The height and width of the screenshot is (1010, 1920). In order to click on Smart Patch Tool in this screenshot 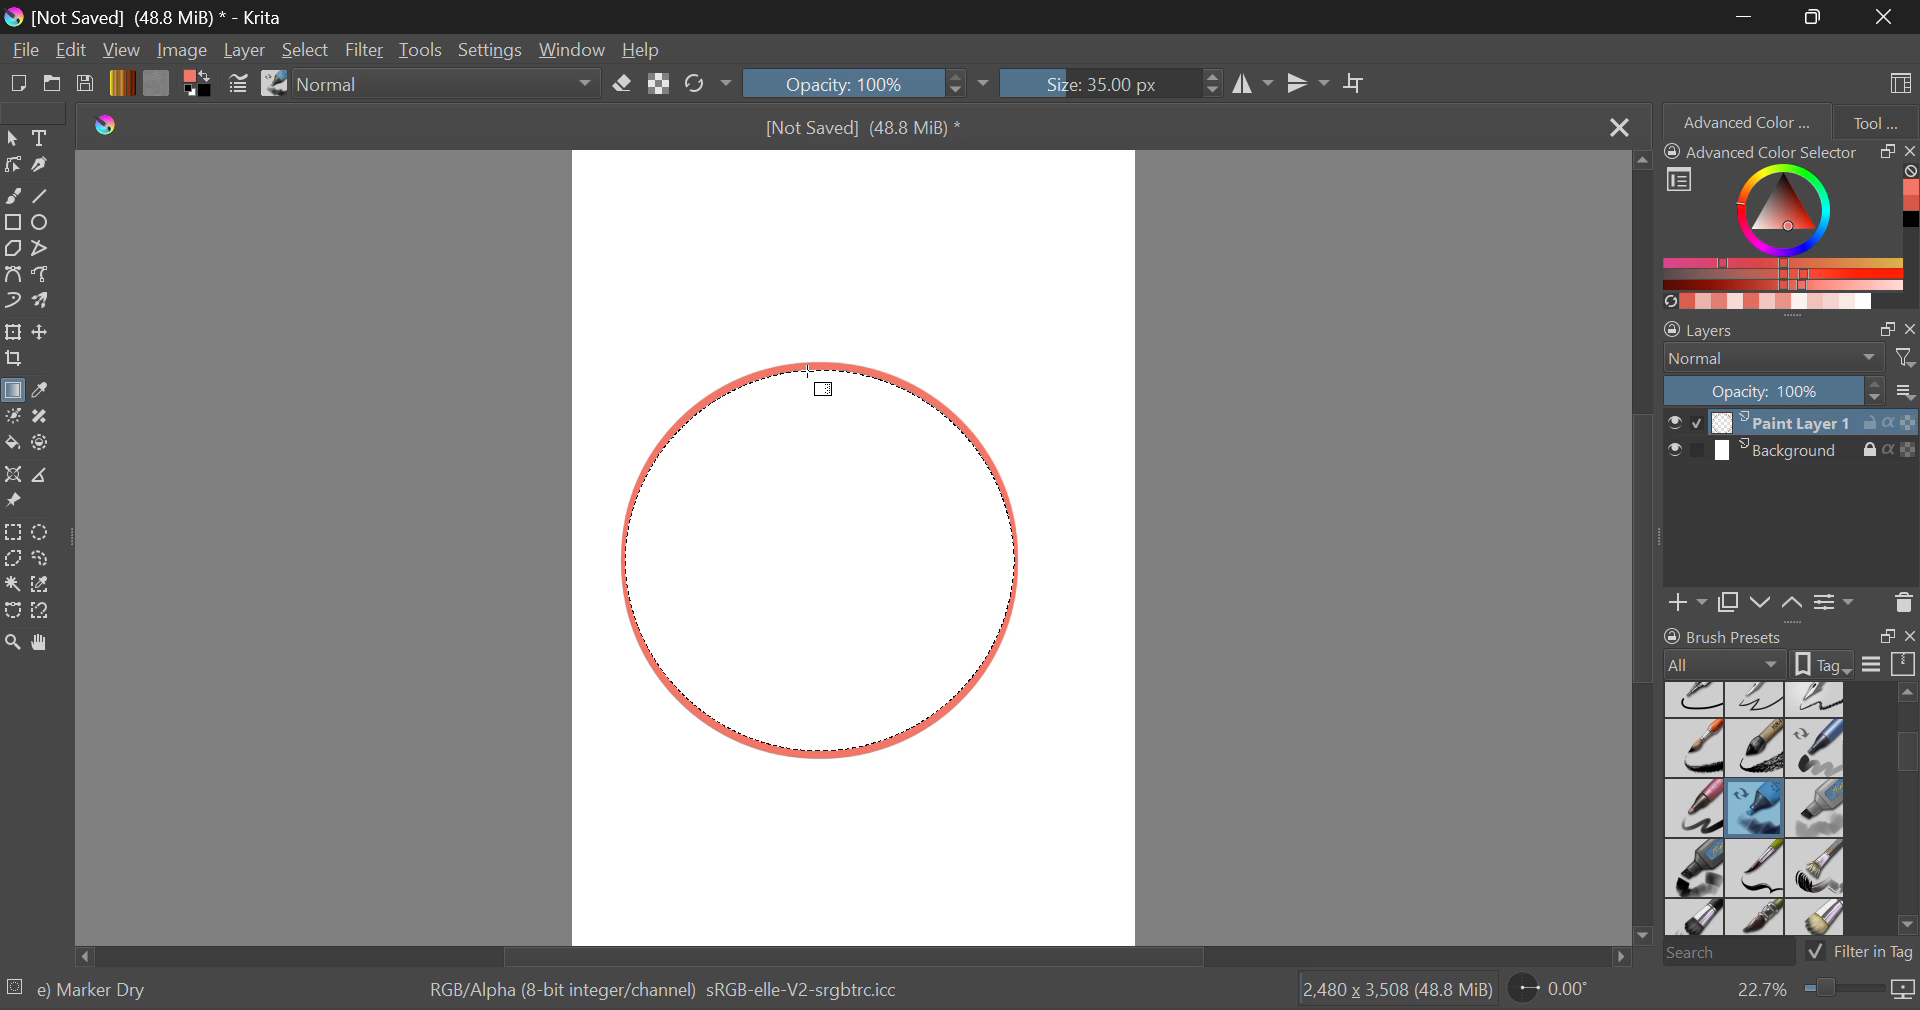, I will do `click(44, 418)`.